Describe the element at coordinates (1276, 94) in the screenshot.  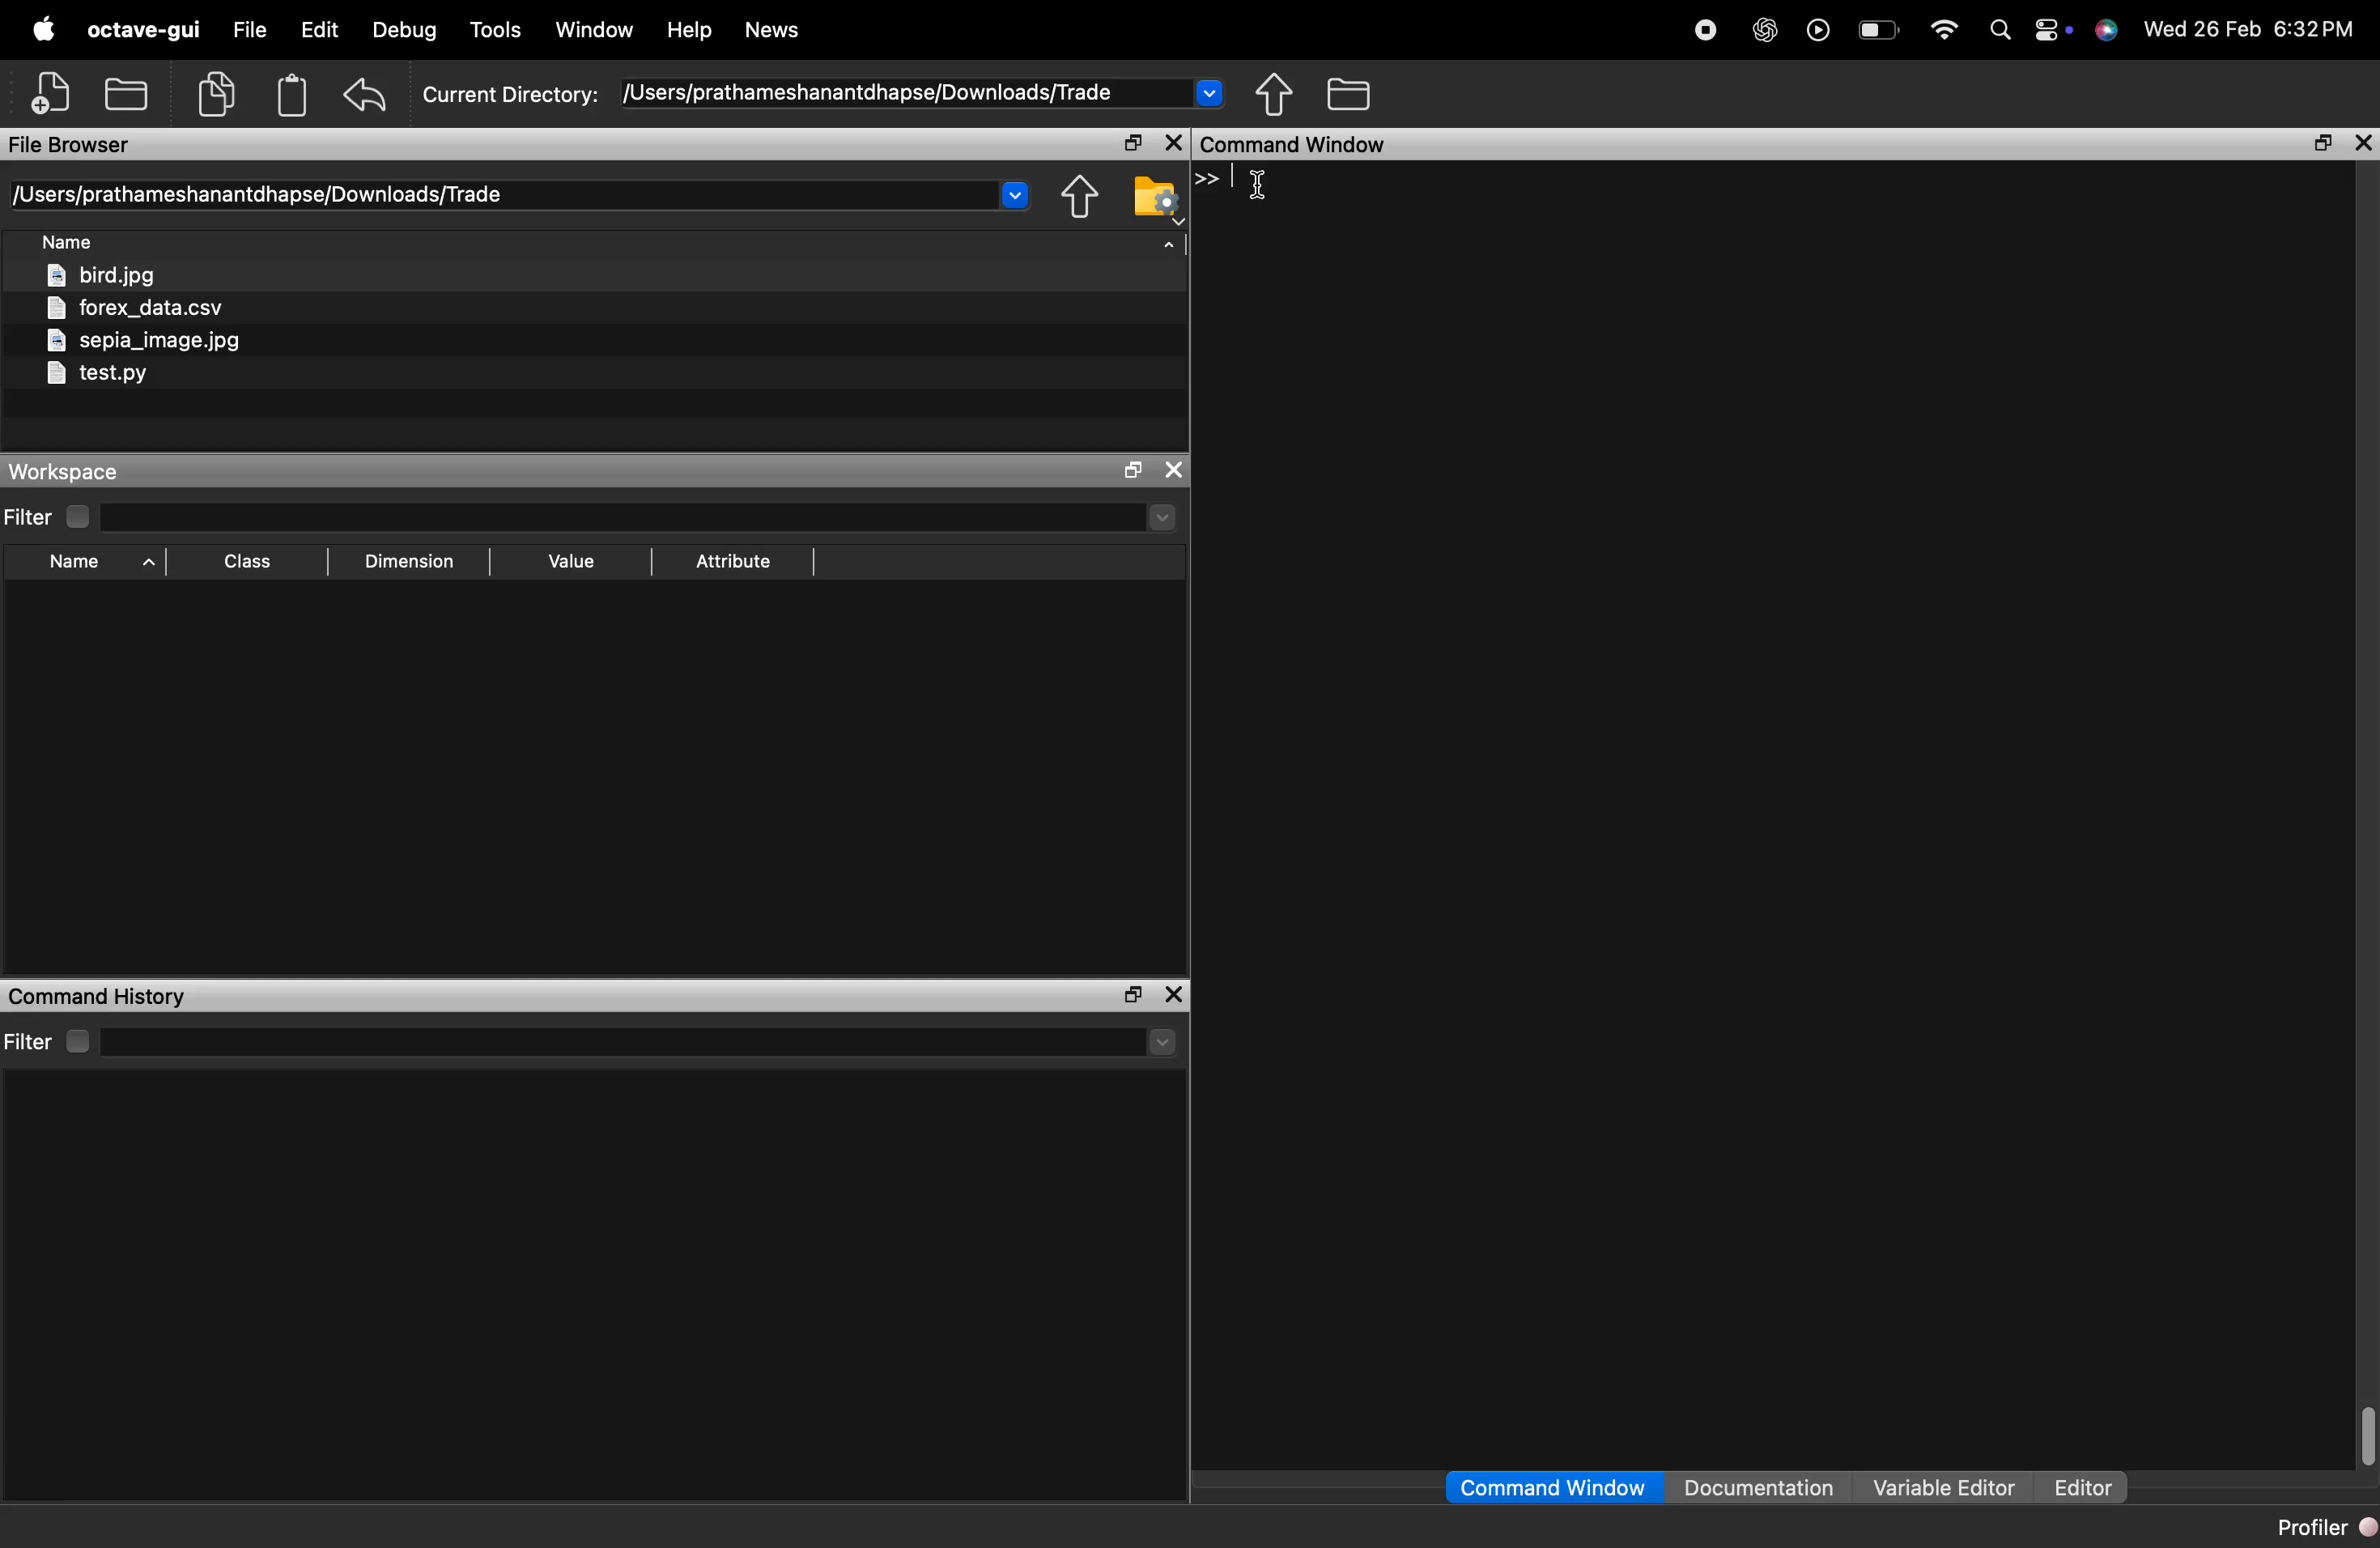
I see `one directory up` at that location.